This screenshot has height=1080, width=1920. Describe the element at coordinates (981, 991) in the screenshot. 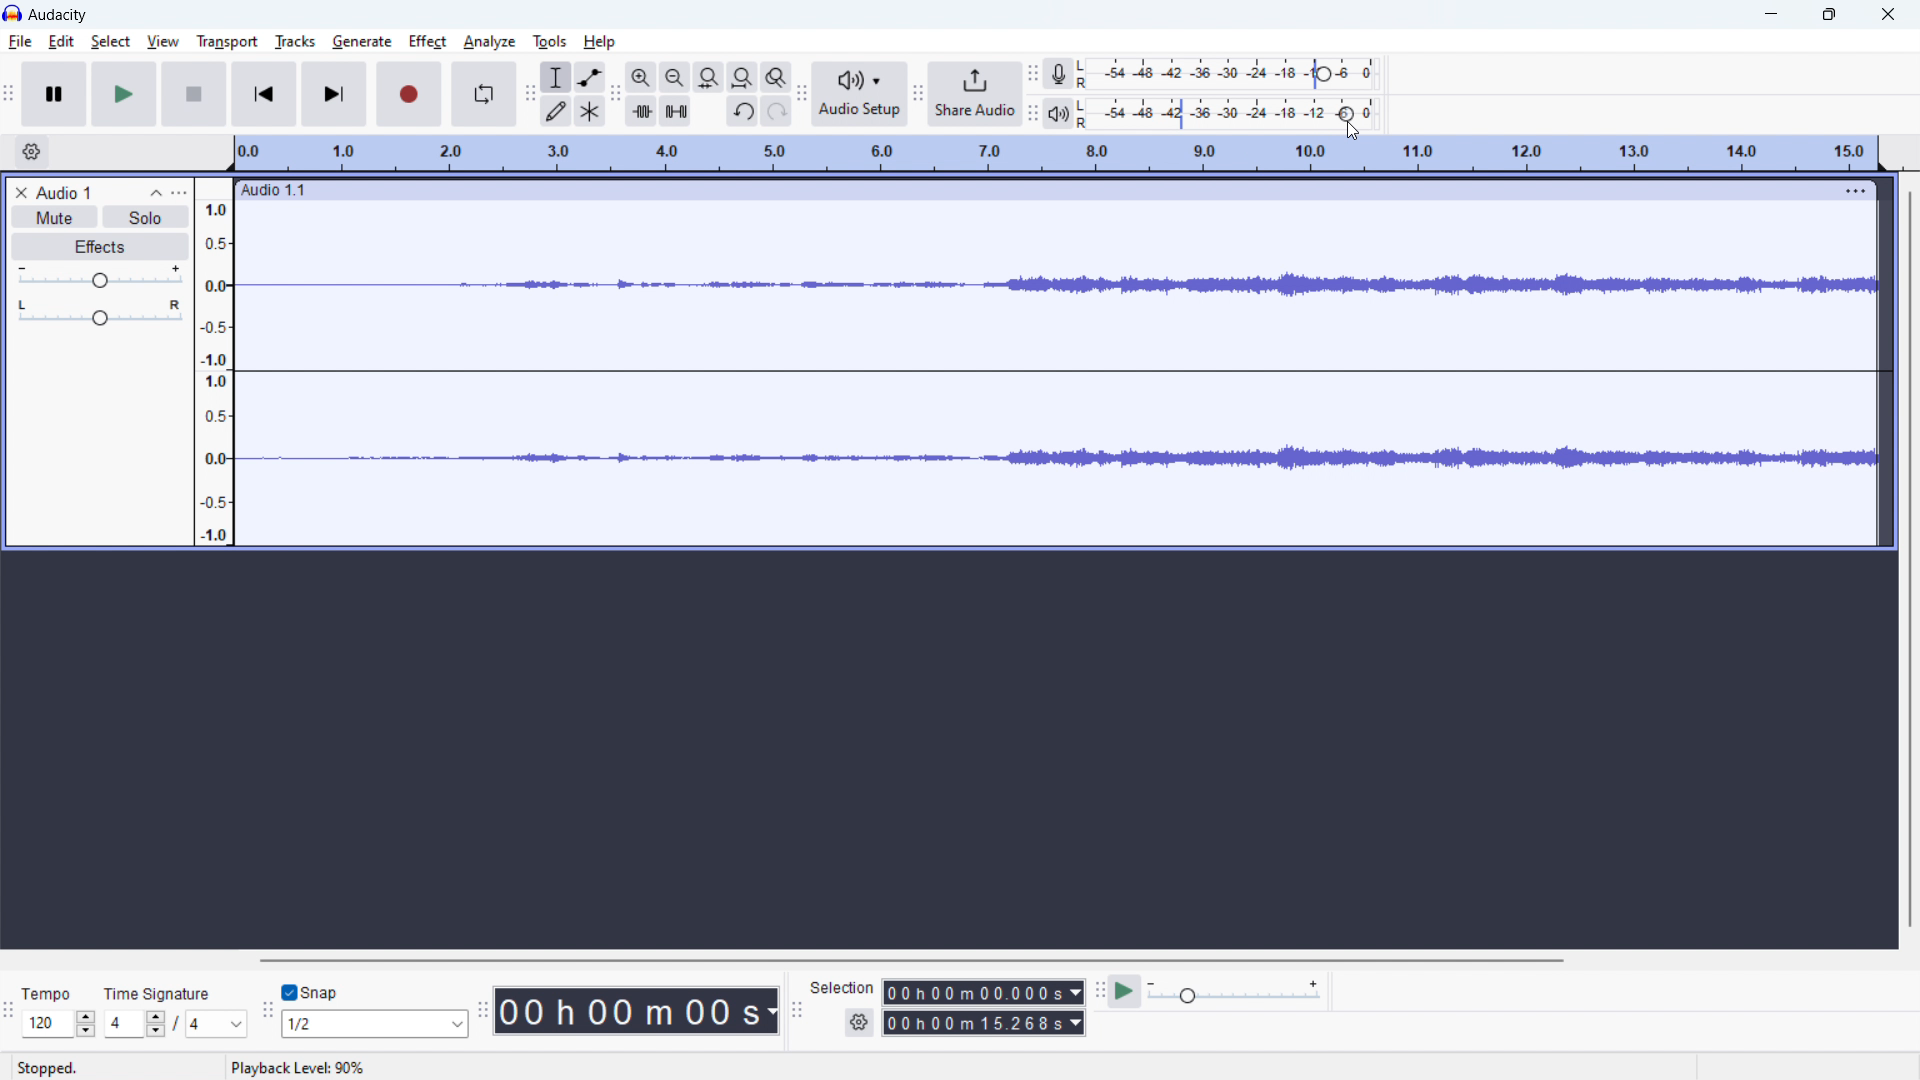

I see `start time` at that location.